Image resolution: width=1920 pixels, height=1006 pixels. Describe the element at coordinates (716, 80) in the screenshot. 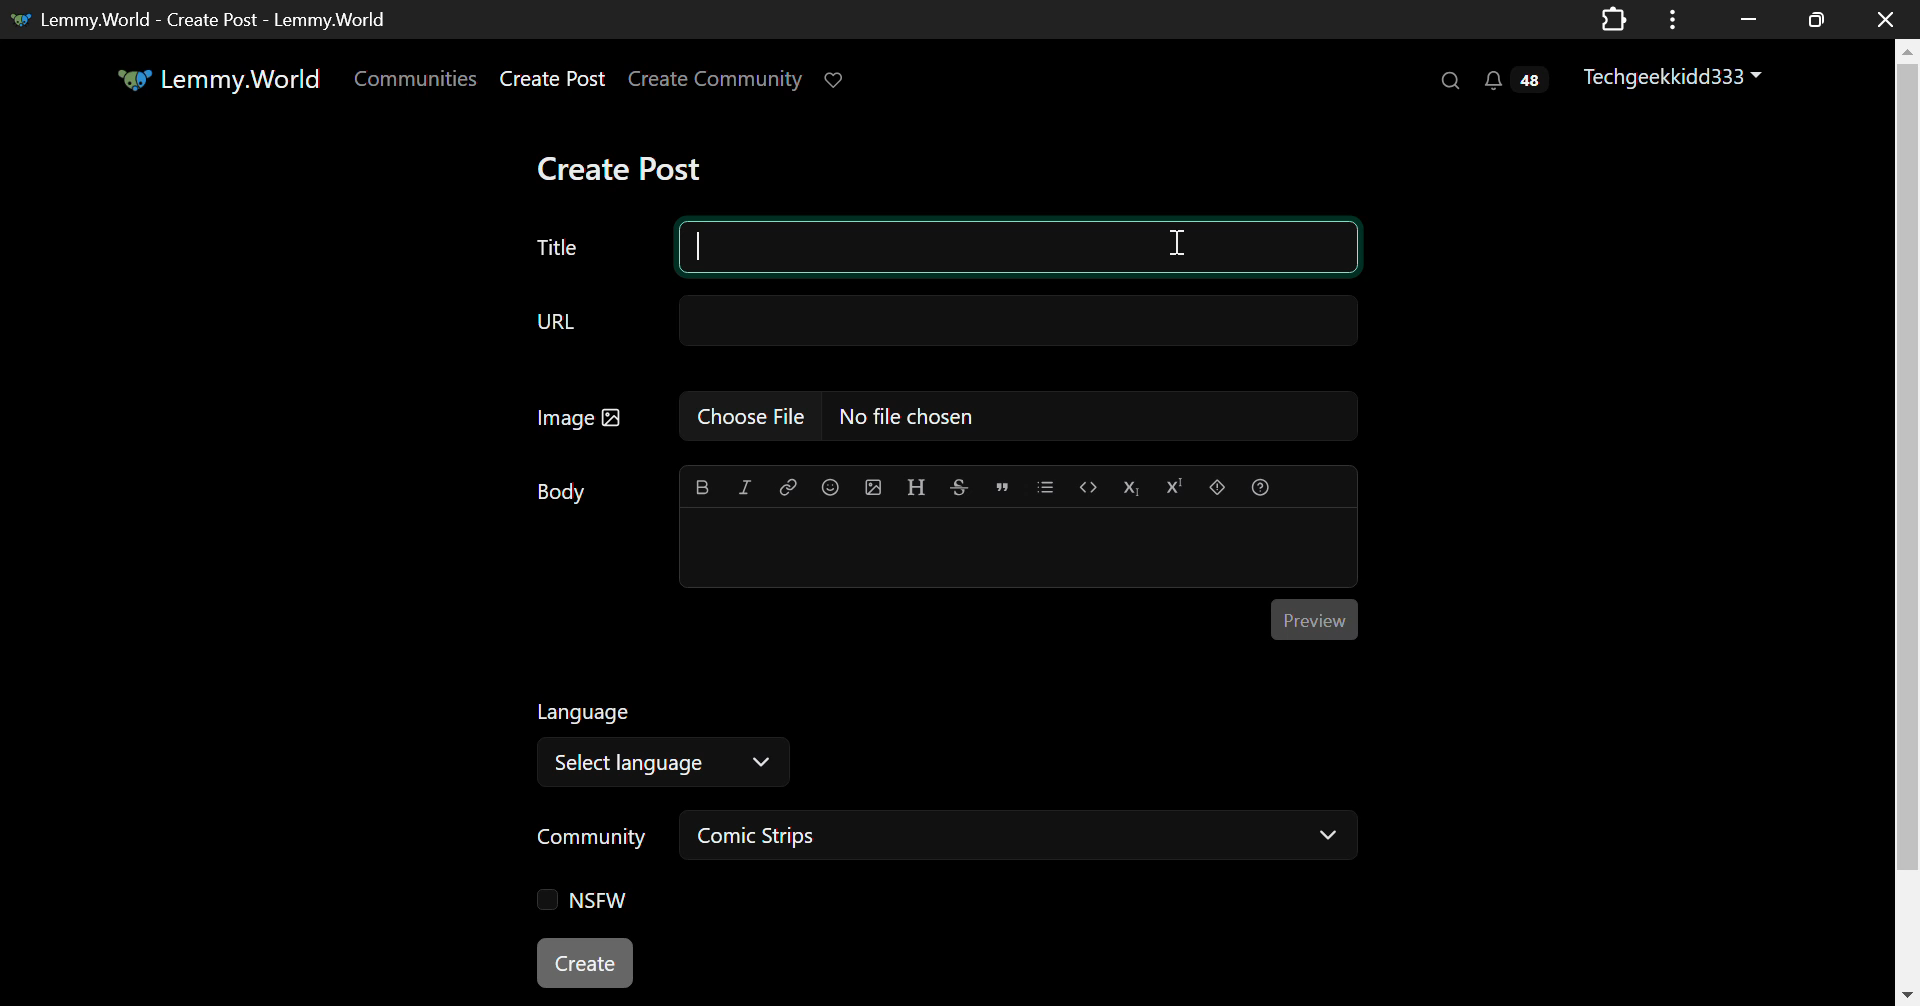

I see `Create Community` at that location.